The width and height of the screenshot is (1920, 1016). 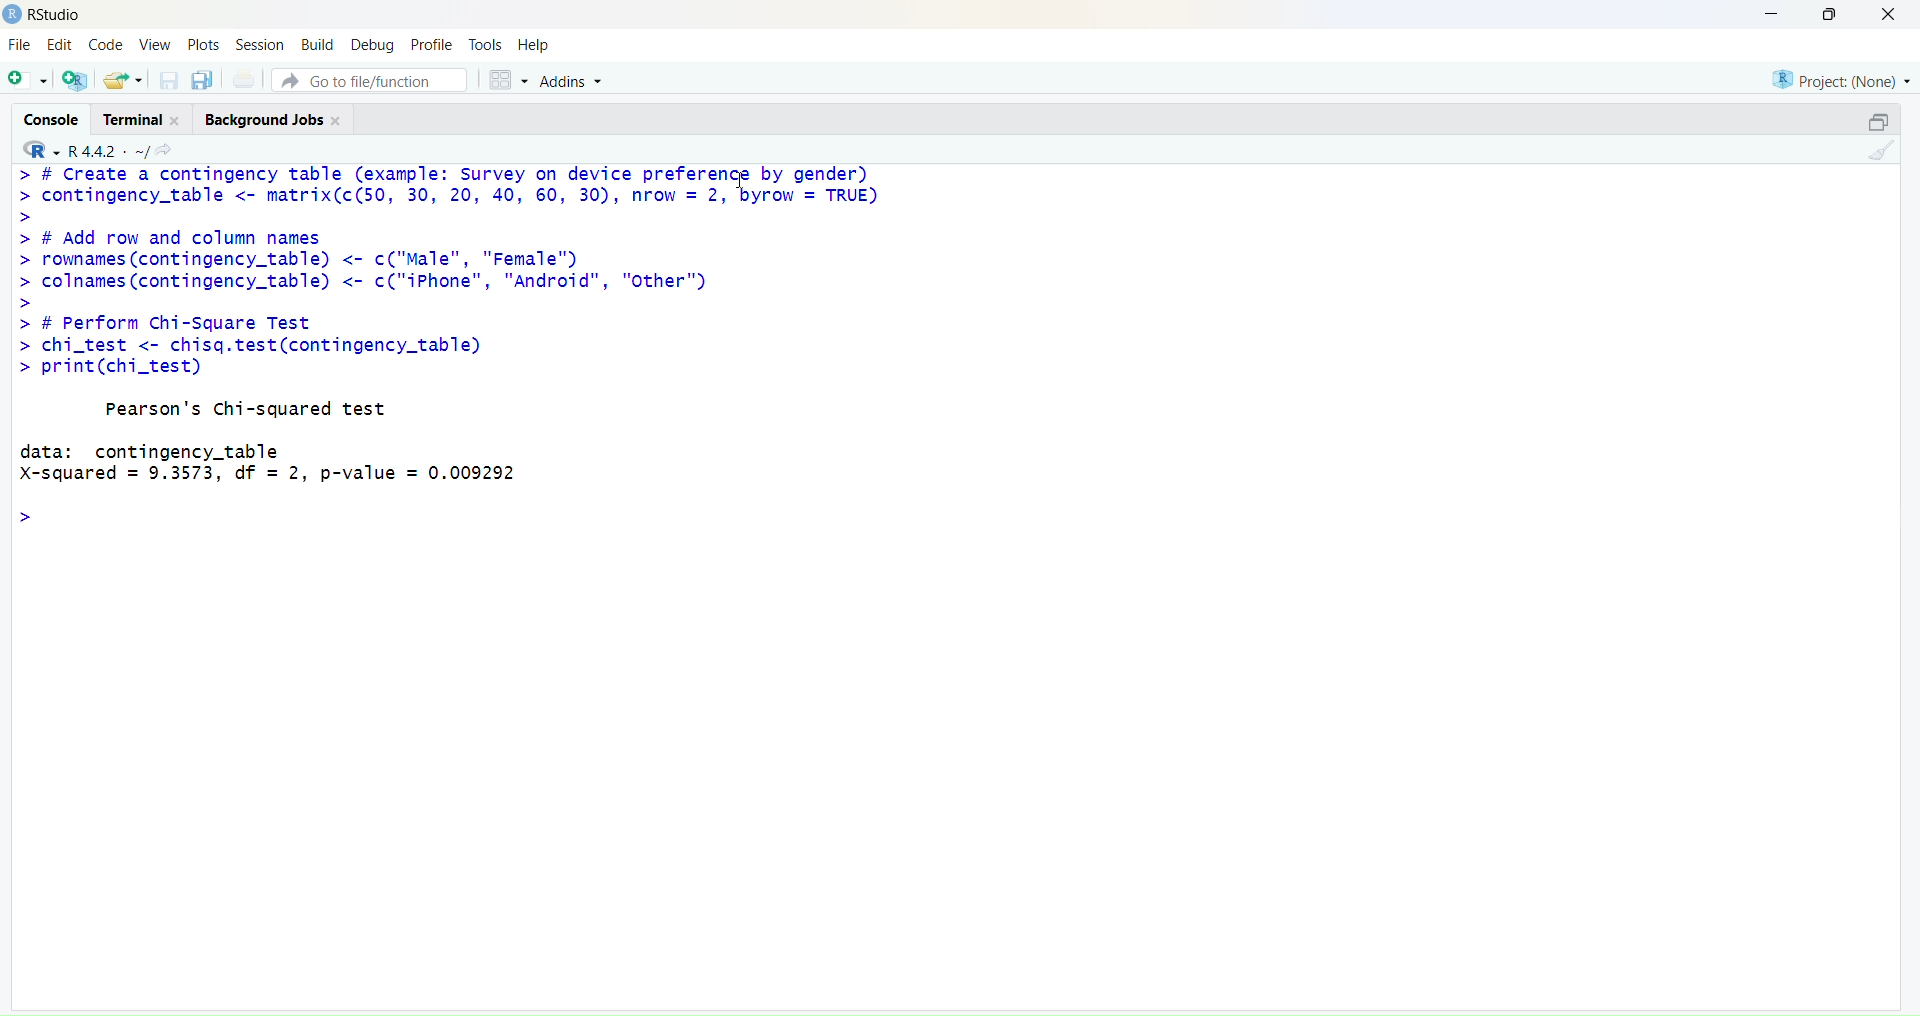 I want to click on R, so click(x=41, y=149).